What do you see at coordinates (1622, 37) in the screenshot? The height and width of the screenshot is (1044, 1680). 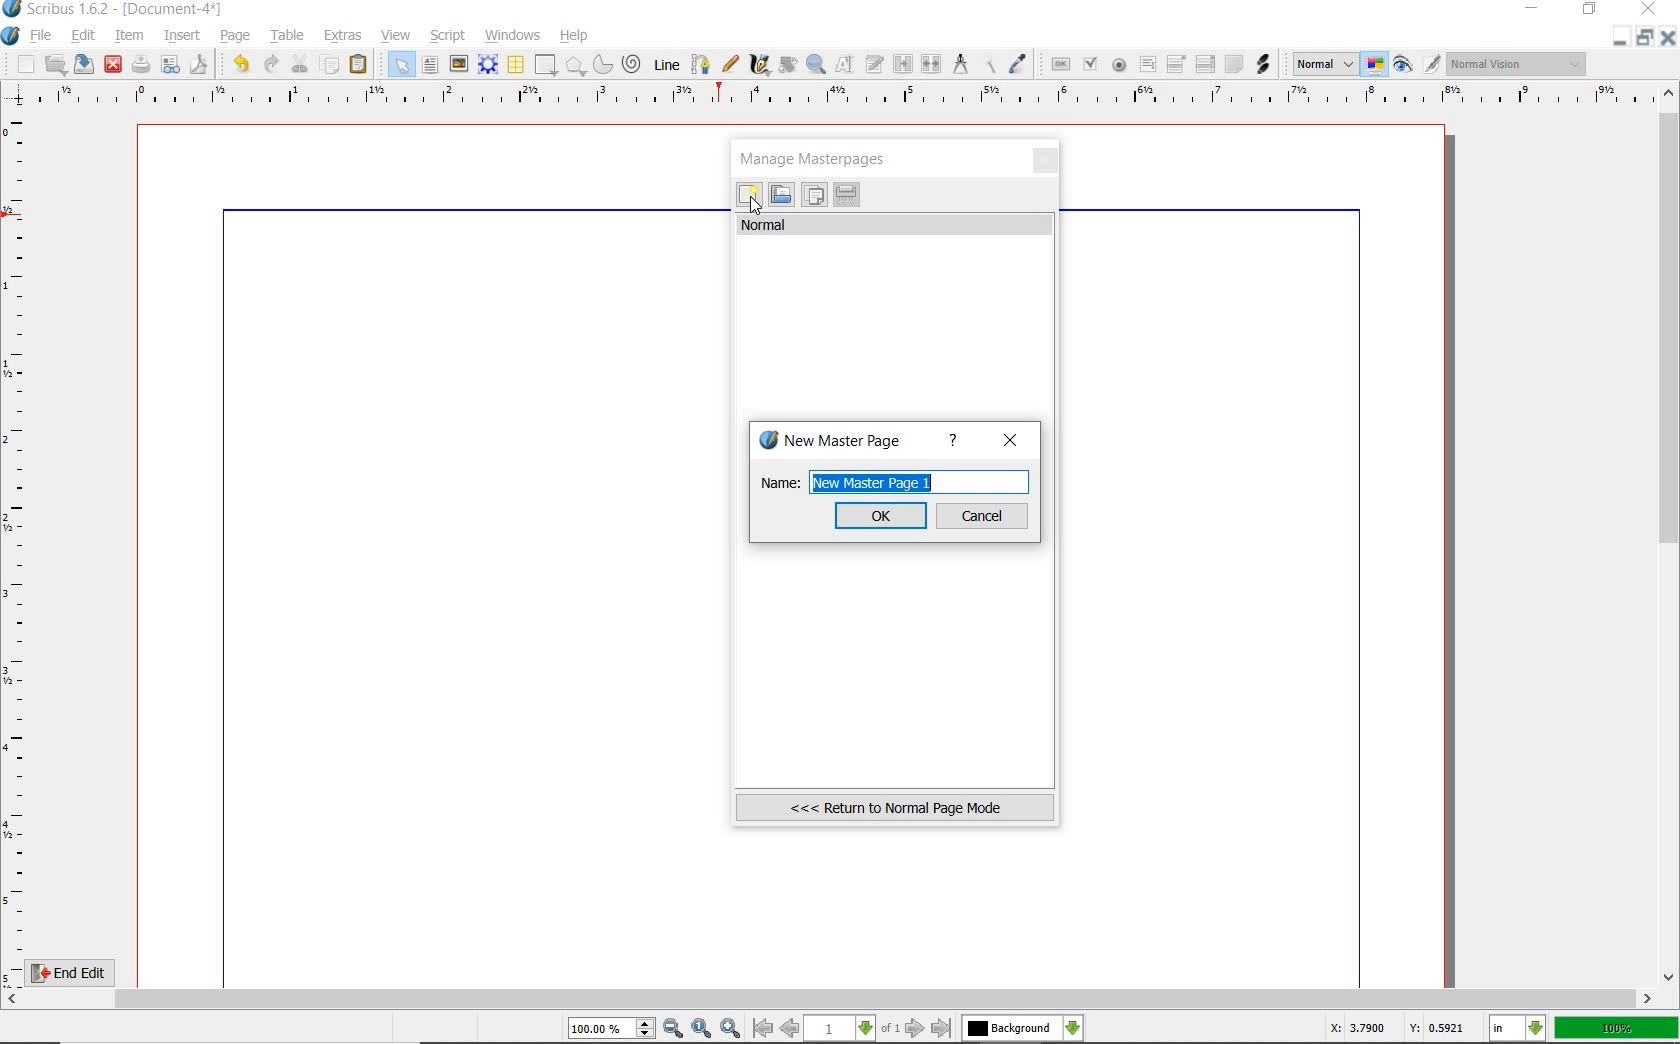 I see `minimize` at bounding box center [1622, 37].